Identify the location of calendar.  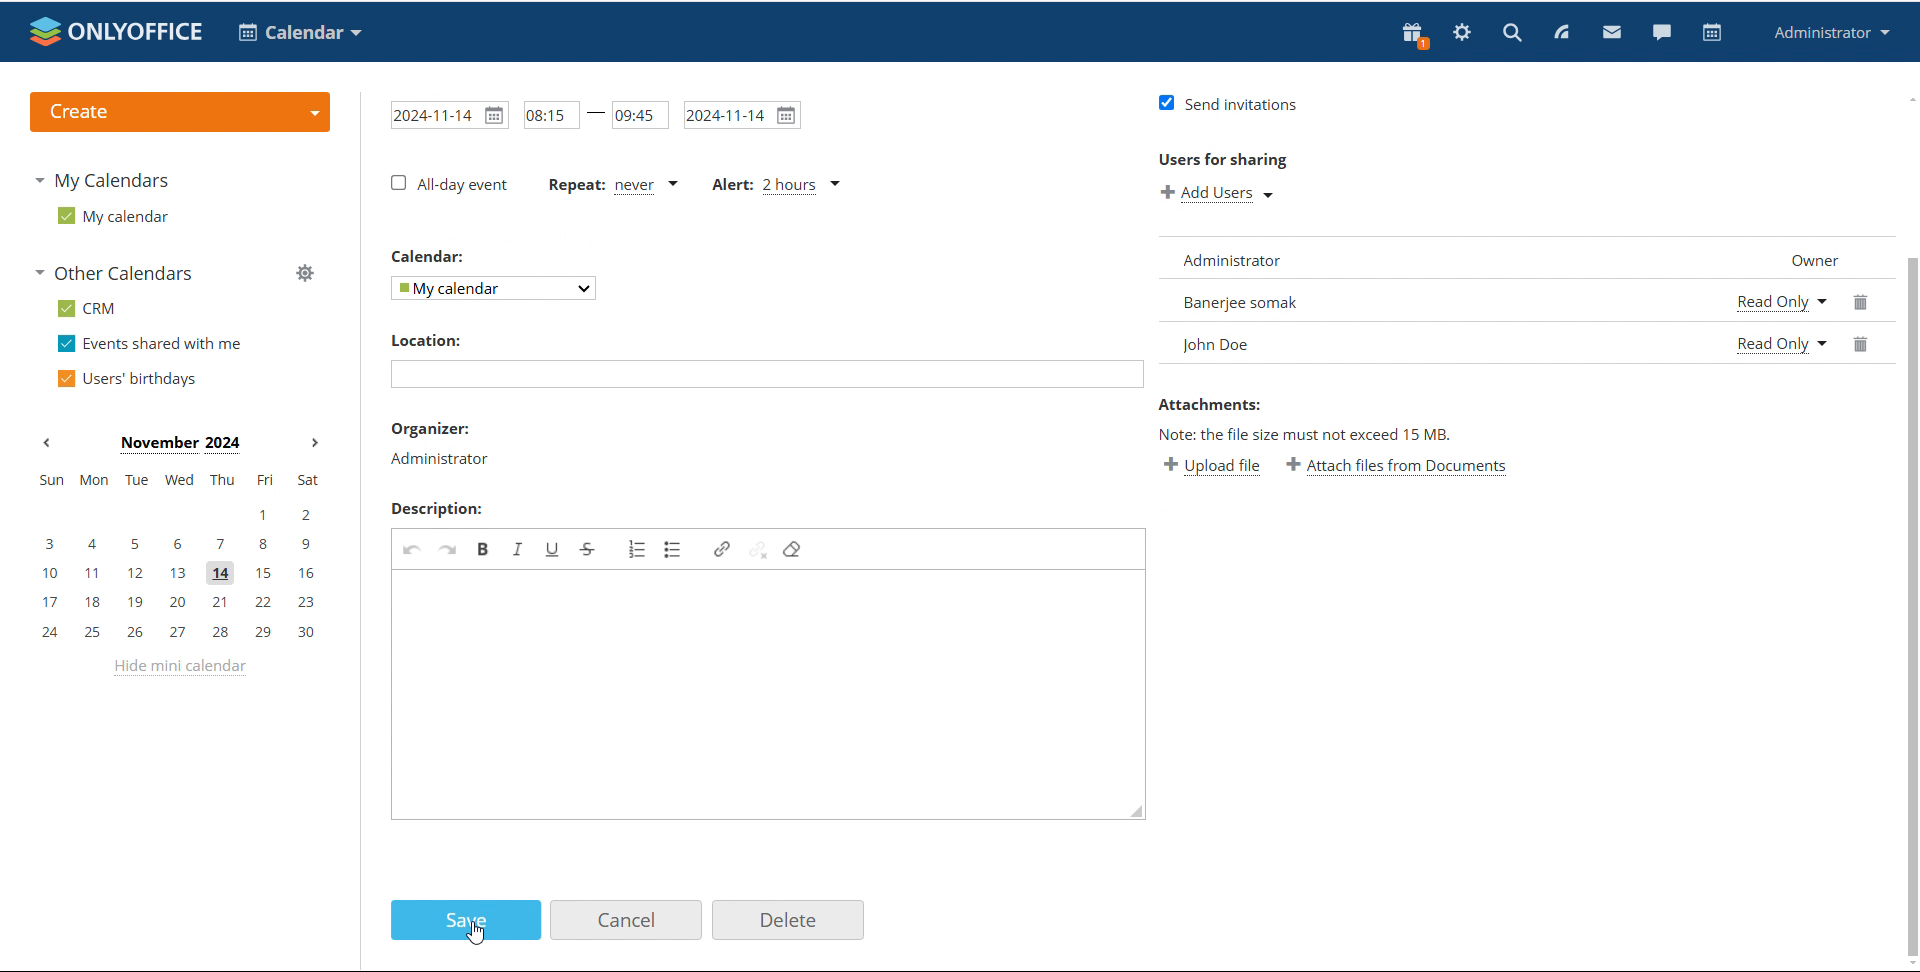
(1713, 33).